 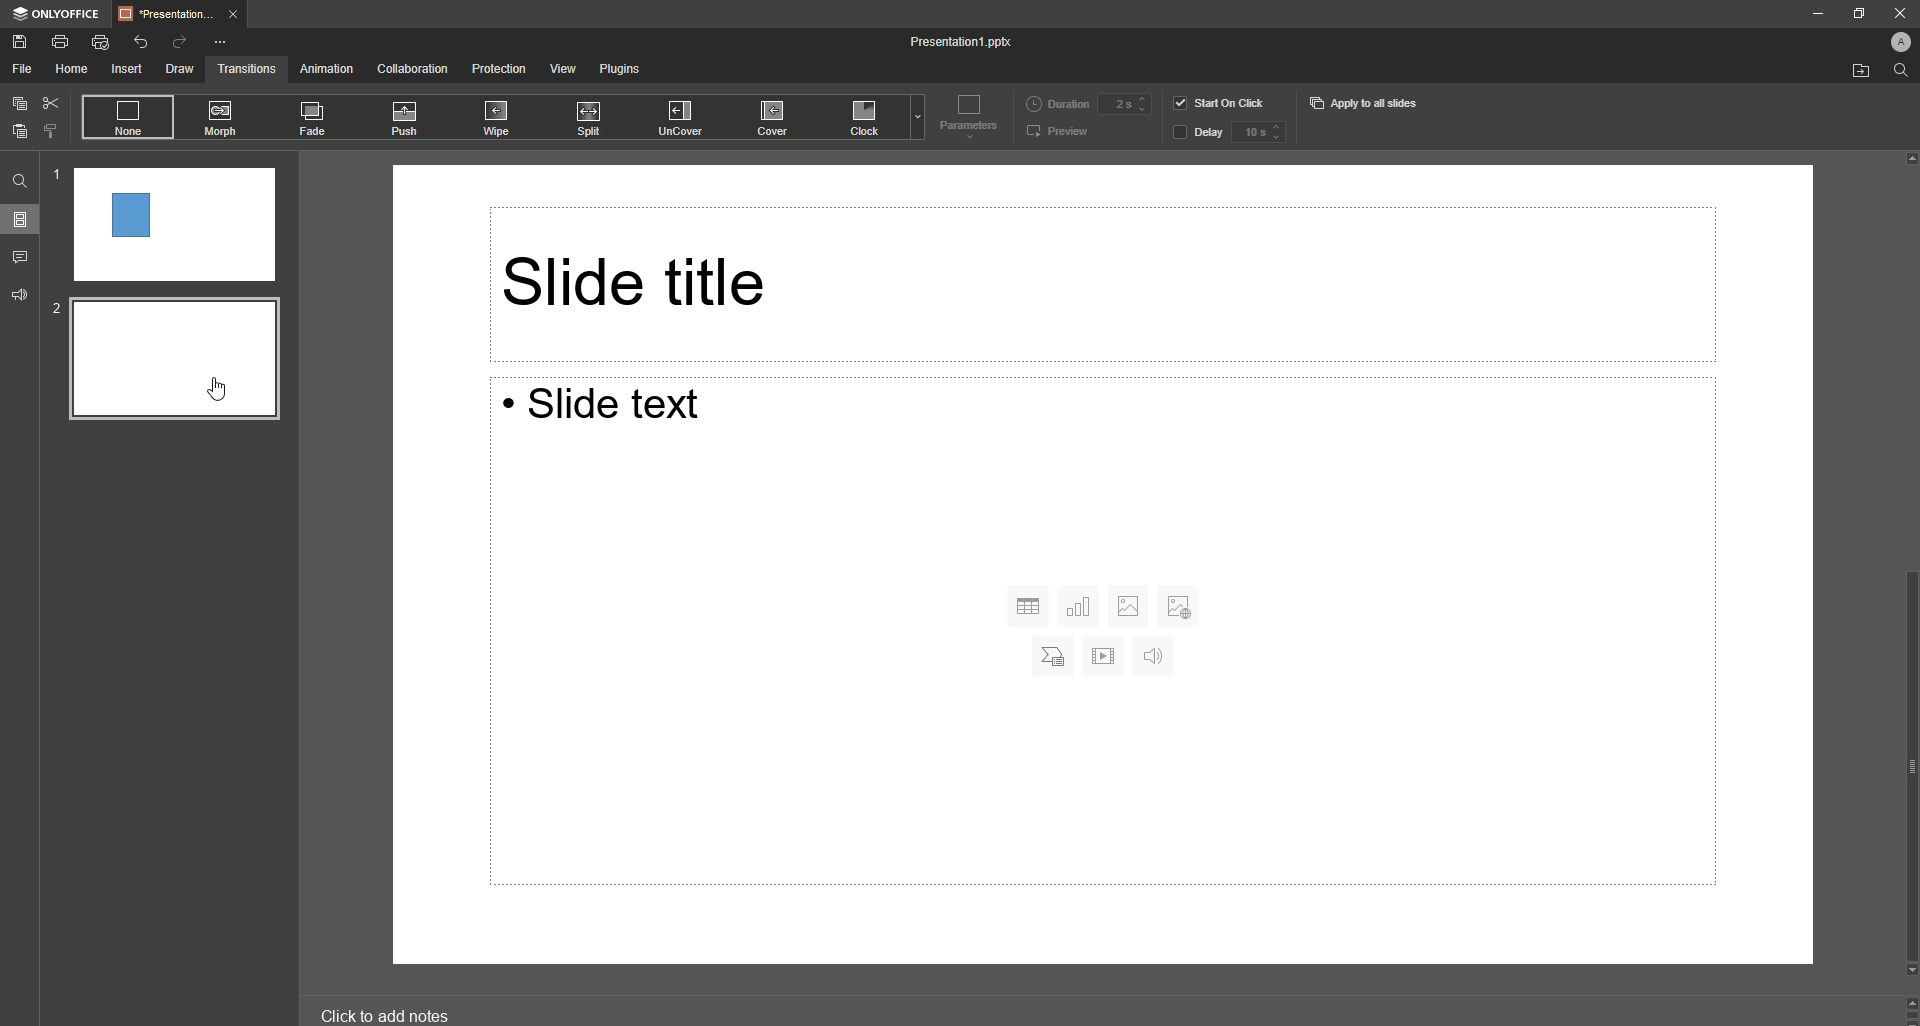 What do you see at coordinates (913, 121) in the screenshot?
I see `Drop down menu` at bounding box center [913, 121].